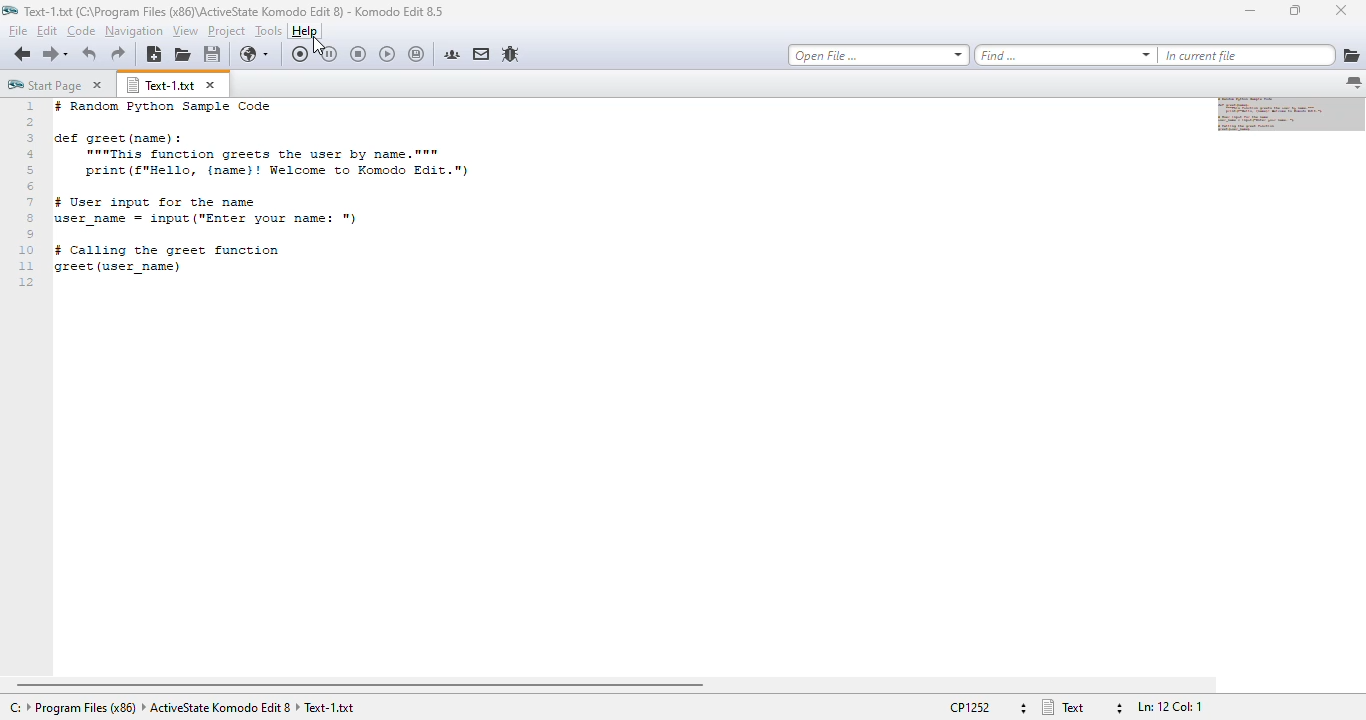  I want to click on stop recording macro, so click(359, 54).